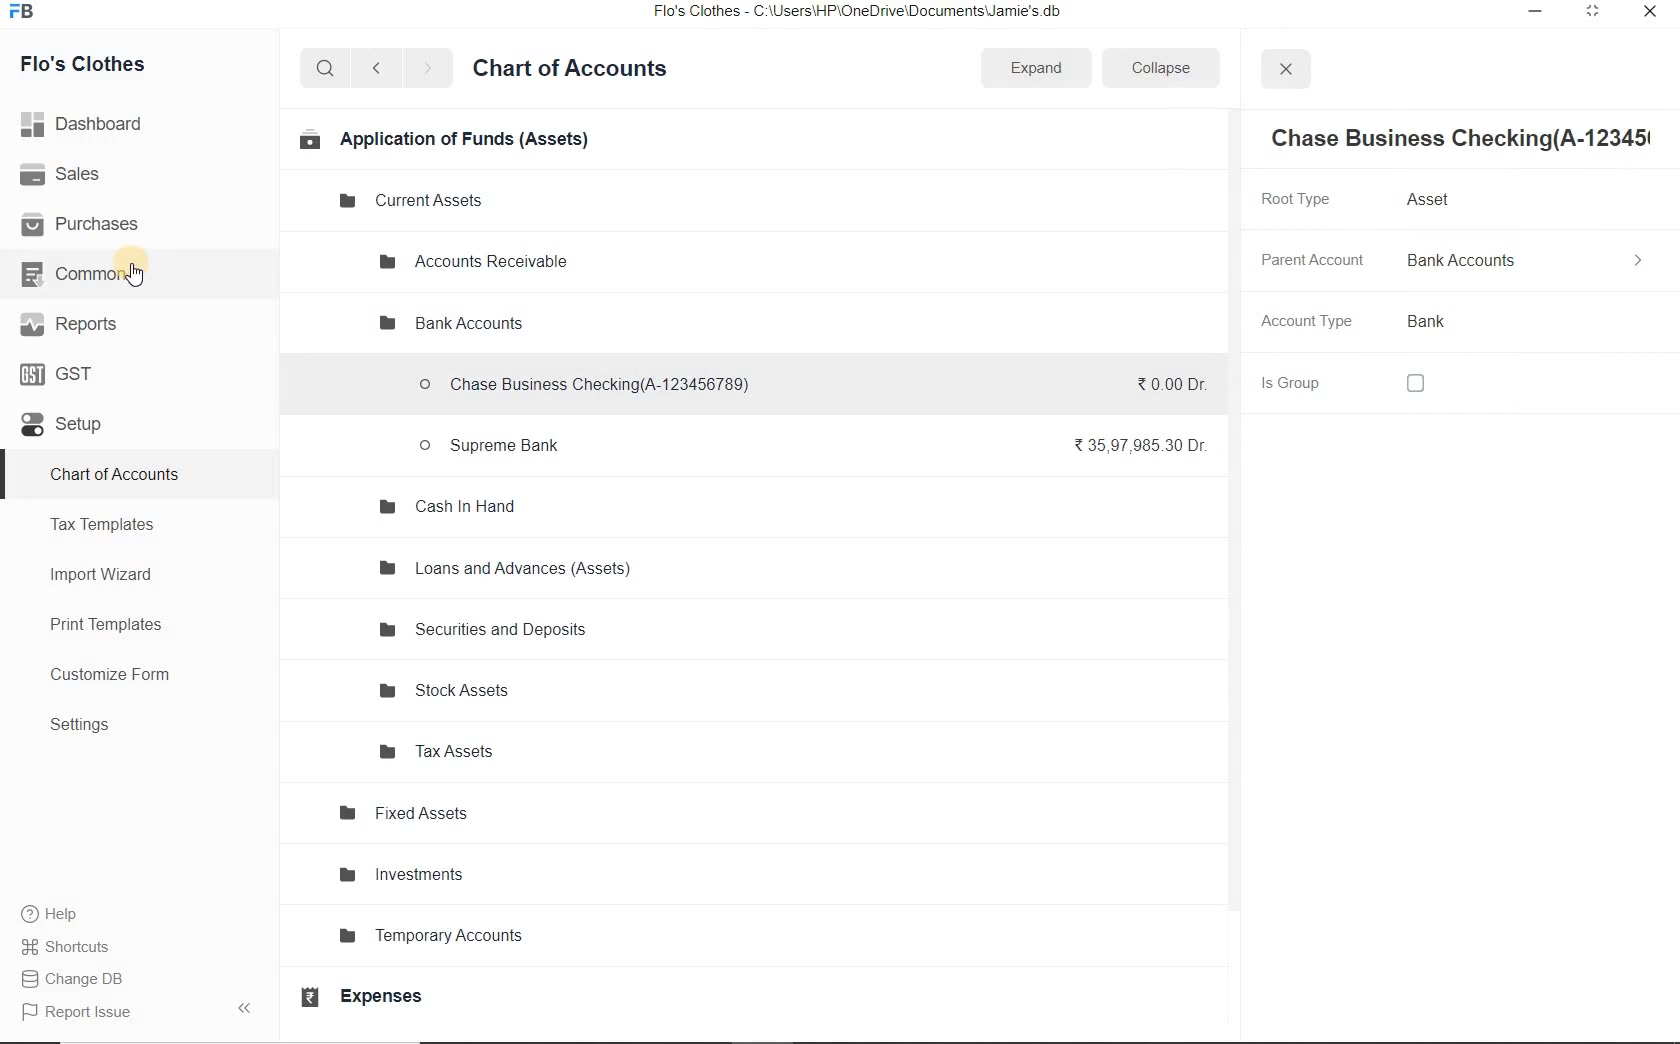 The height and width of the screenshot is (1044, 1680). Describe the element at coordinates (1314, 260) in the screenshot. I see `Parent Account` at that location.